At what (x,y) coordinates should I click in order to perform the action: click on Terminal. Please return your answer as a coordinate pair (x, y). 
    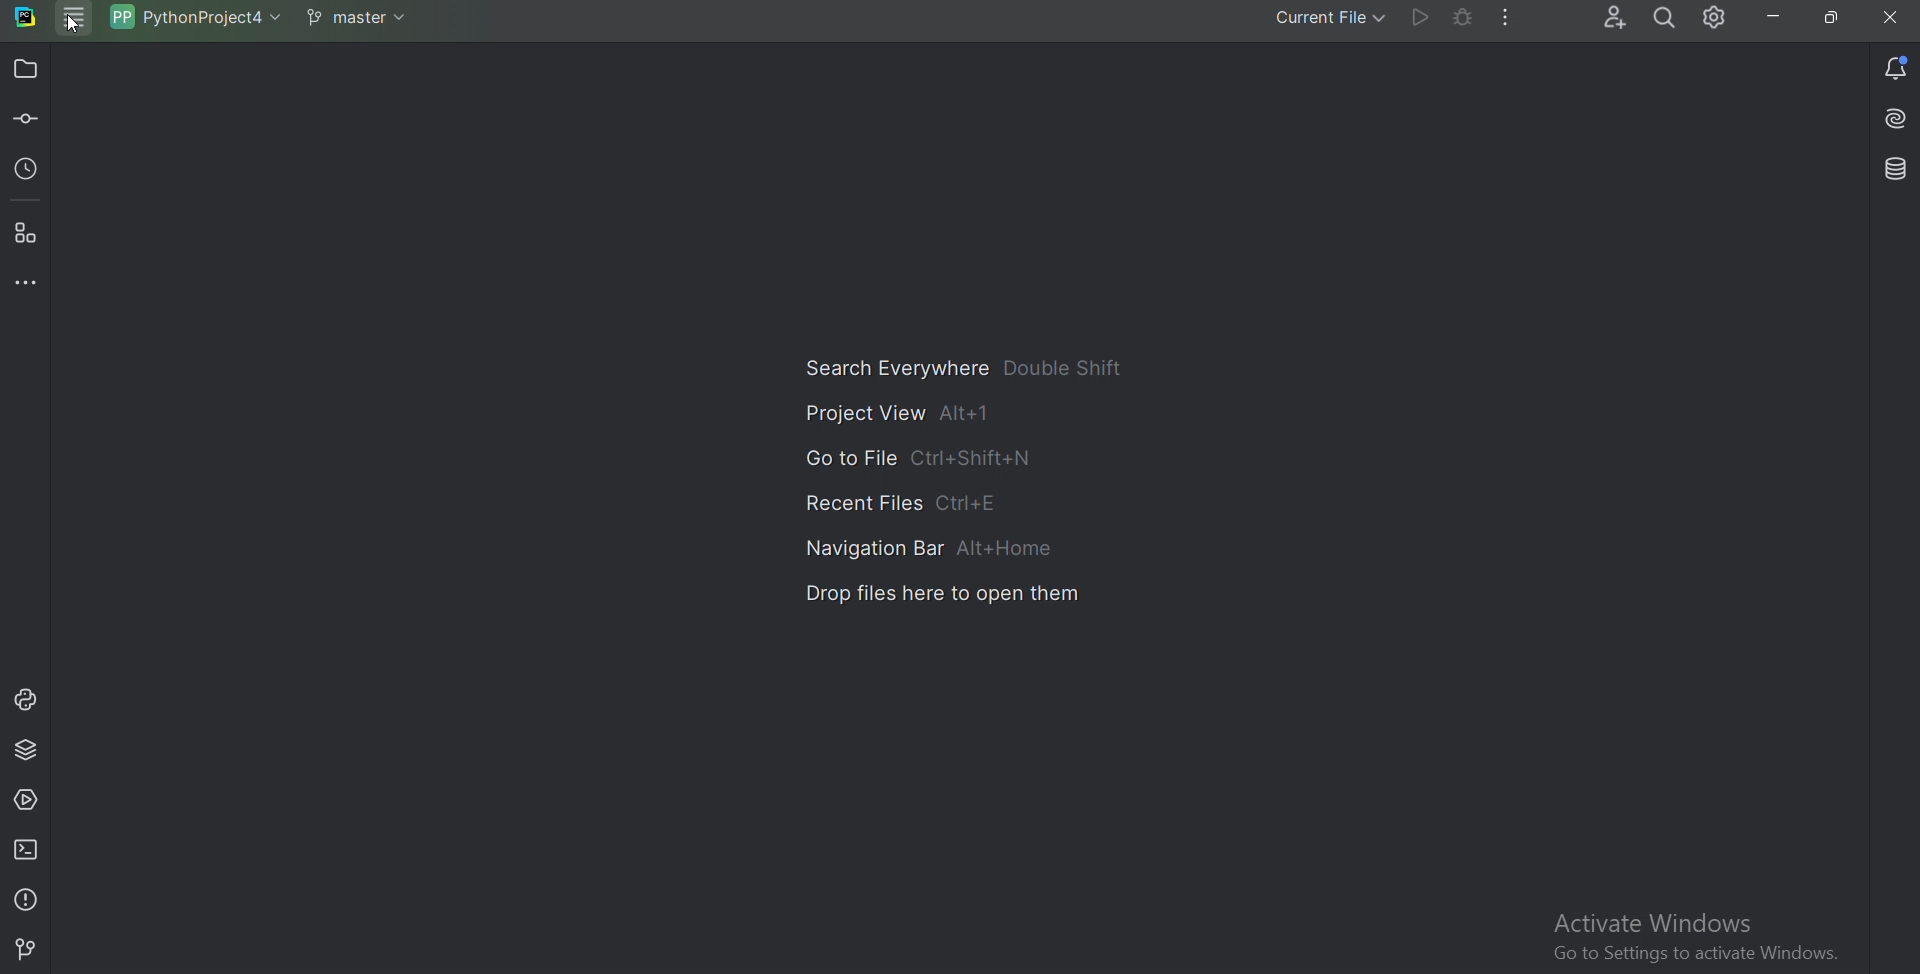
    Looking at the image, I should click on (28, 851).